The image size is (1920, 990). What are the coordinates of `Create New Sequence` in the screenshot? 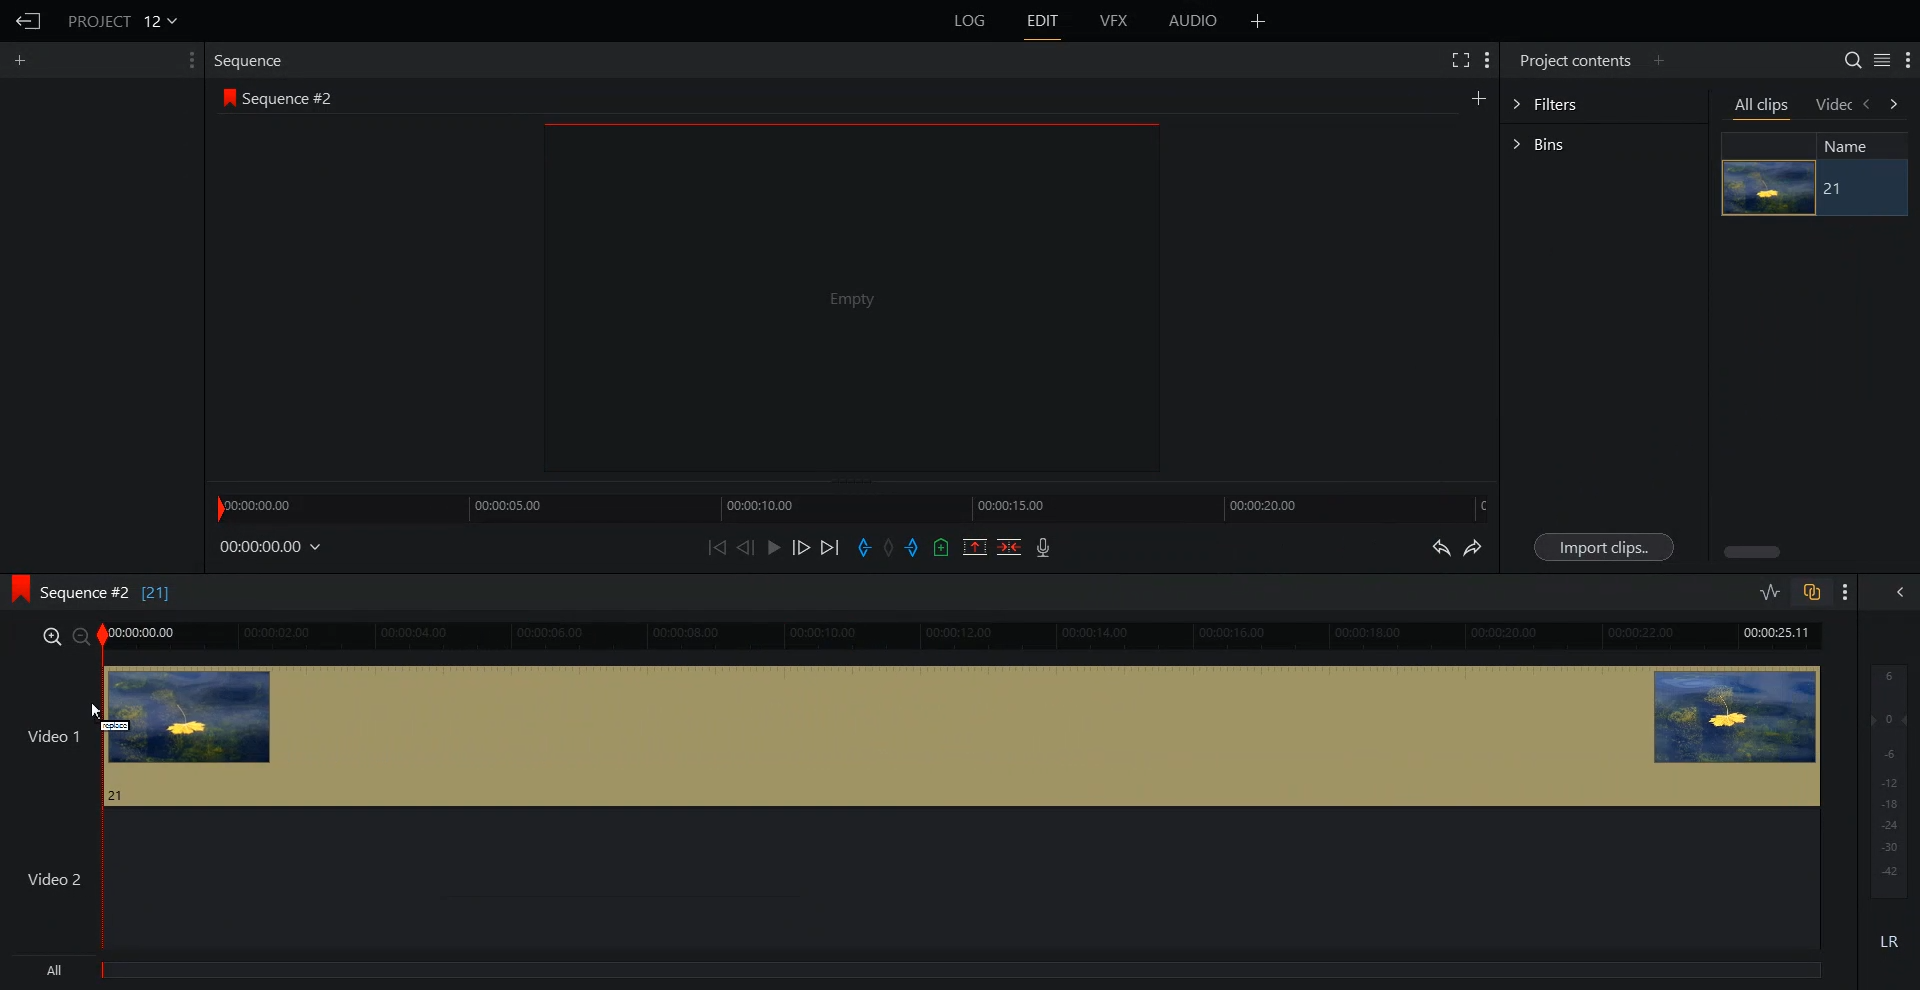 It's located at (1481, 97).